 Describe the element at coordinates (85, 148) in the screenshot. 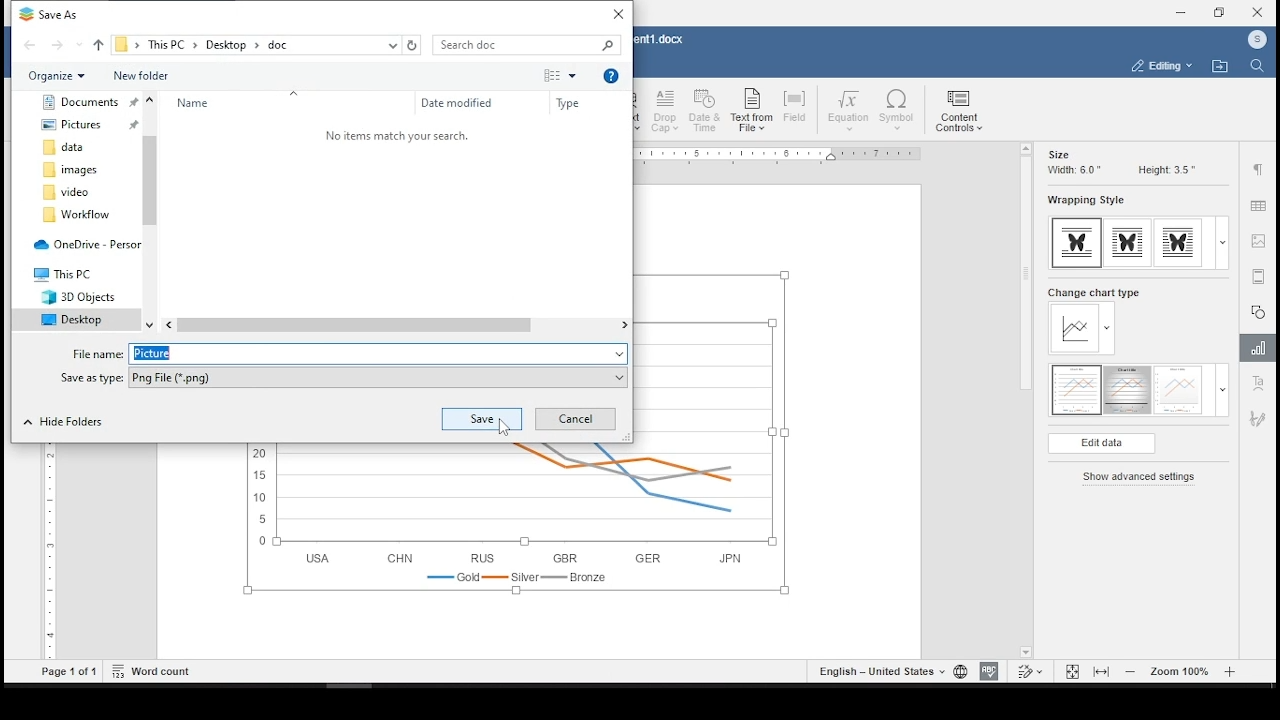

I see `data` at that location.